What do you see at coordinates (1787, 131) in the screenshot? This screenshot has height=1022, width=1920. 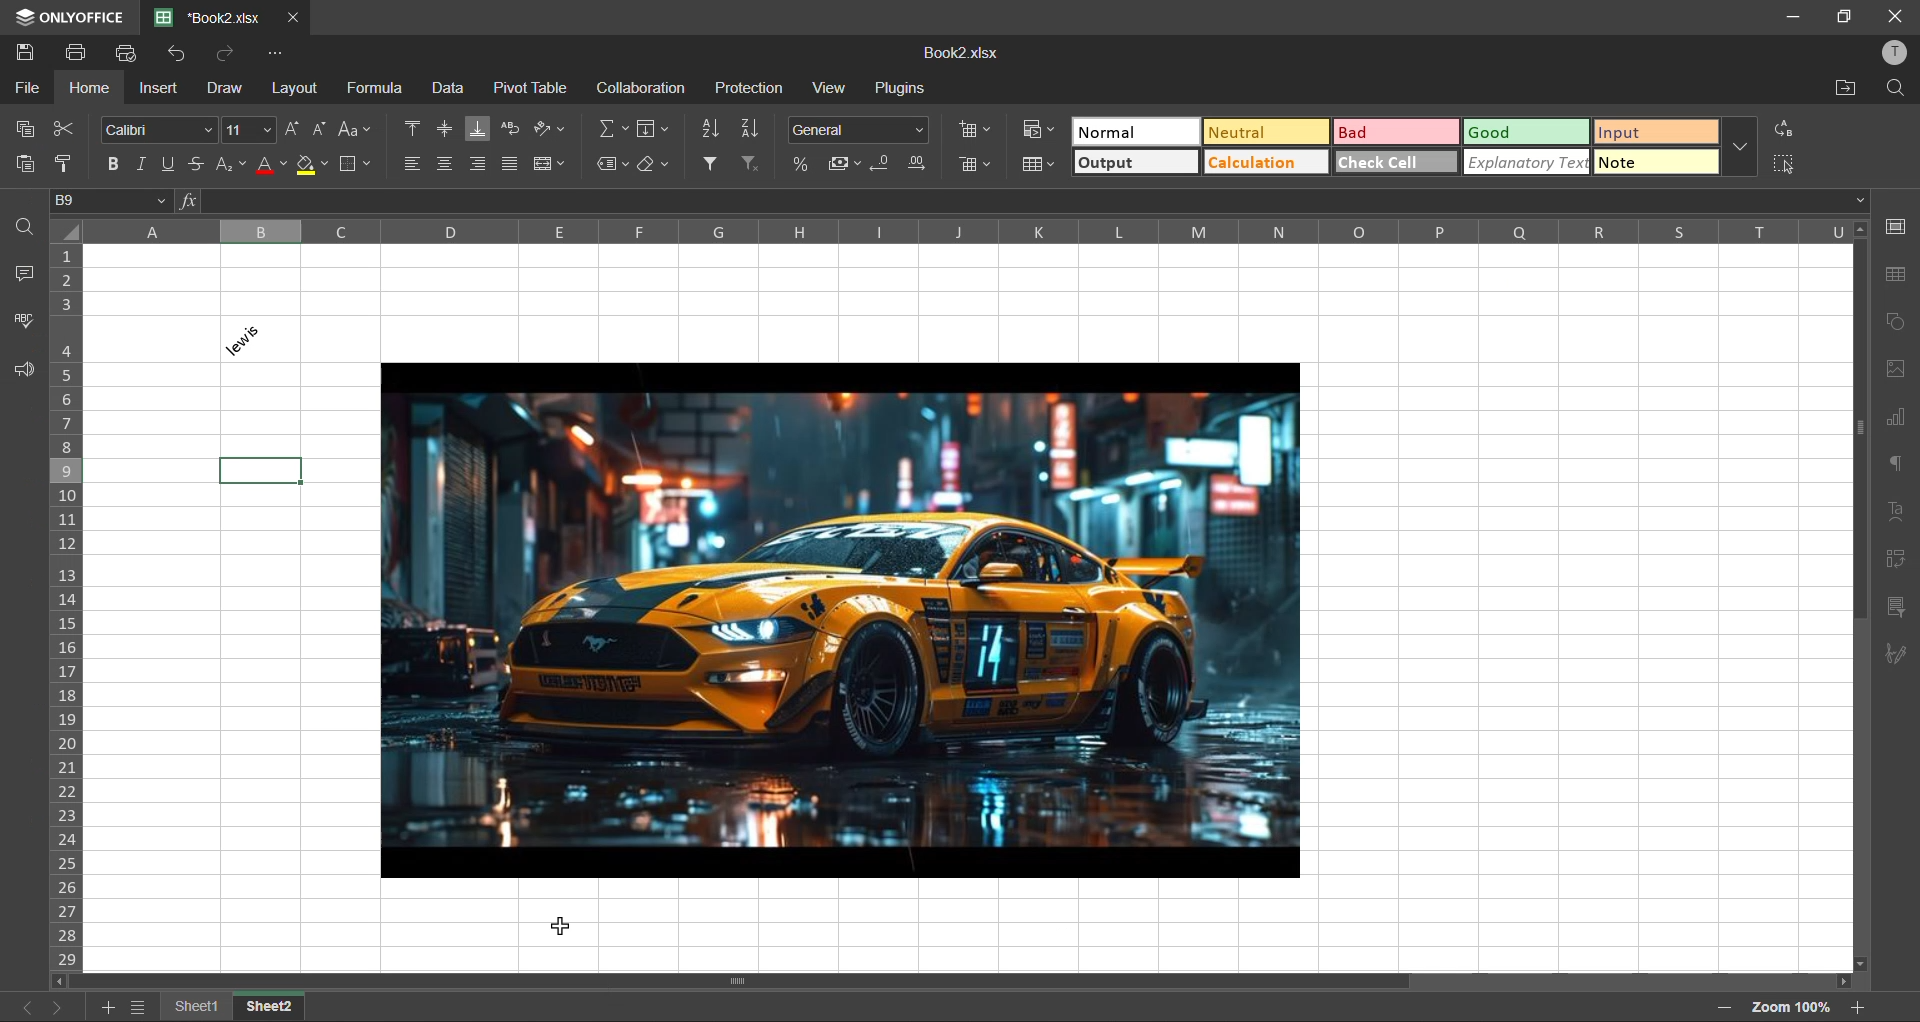 I see `replace` at bounding box center [1787, 131].